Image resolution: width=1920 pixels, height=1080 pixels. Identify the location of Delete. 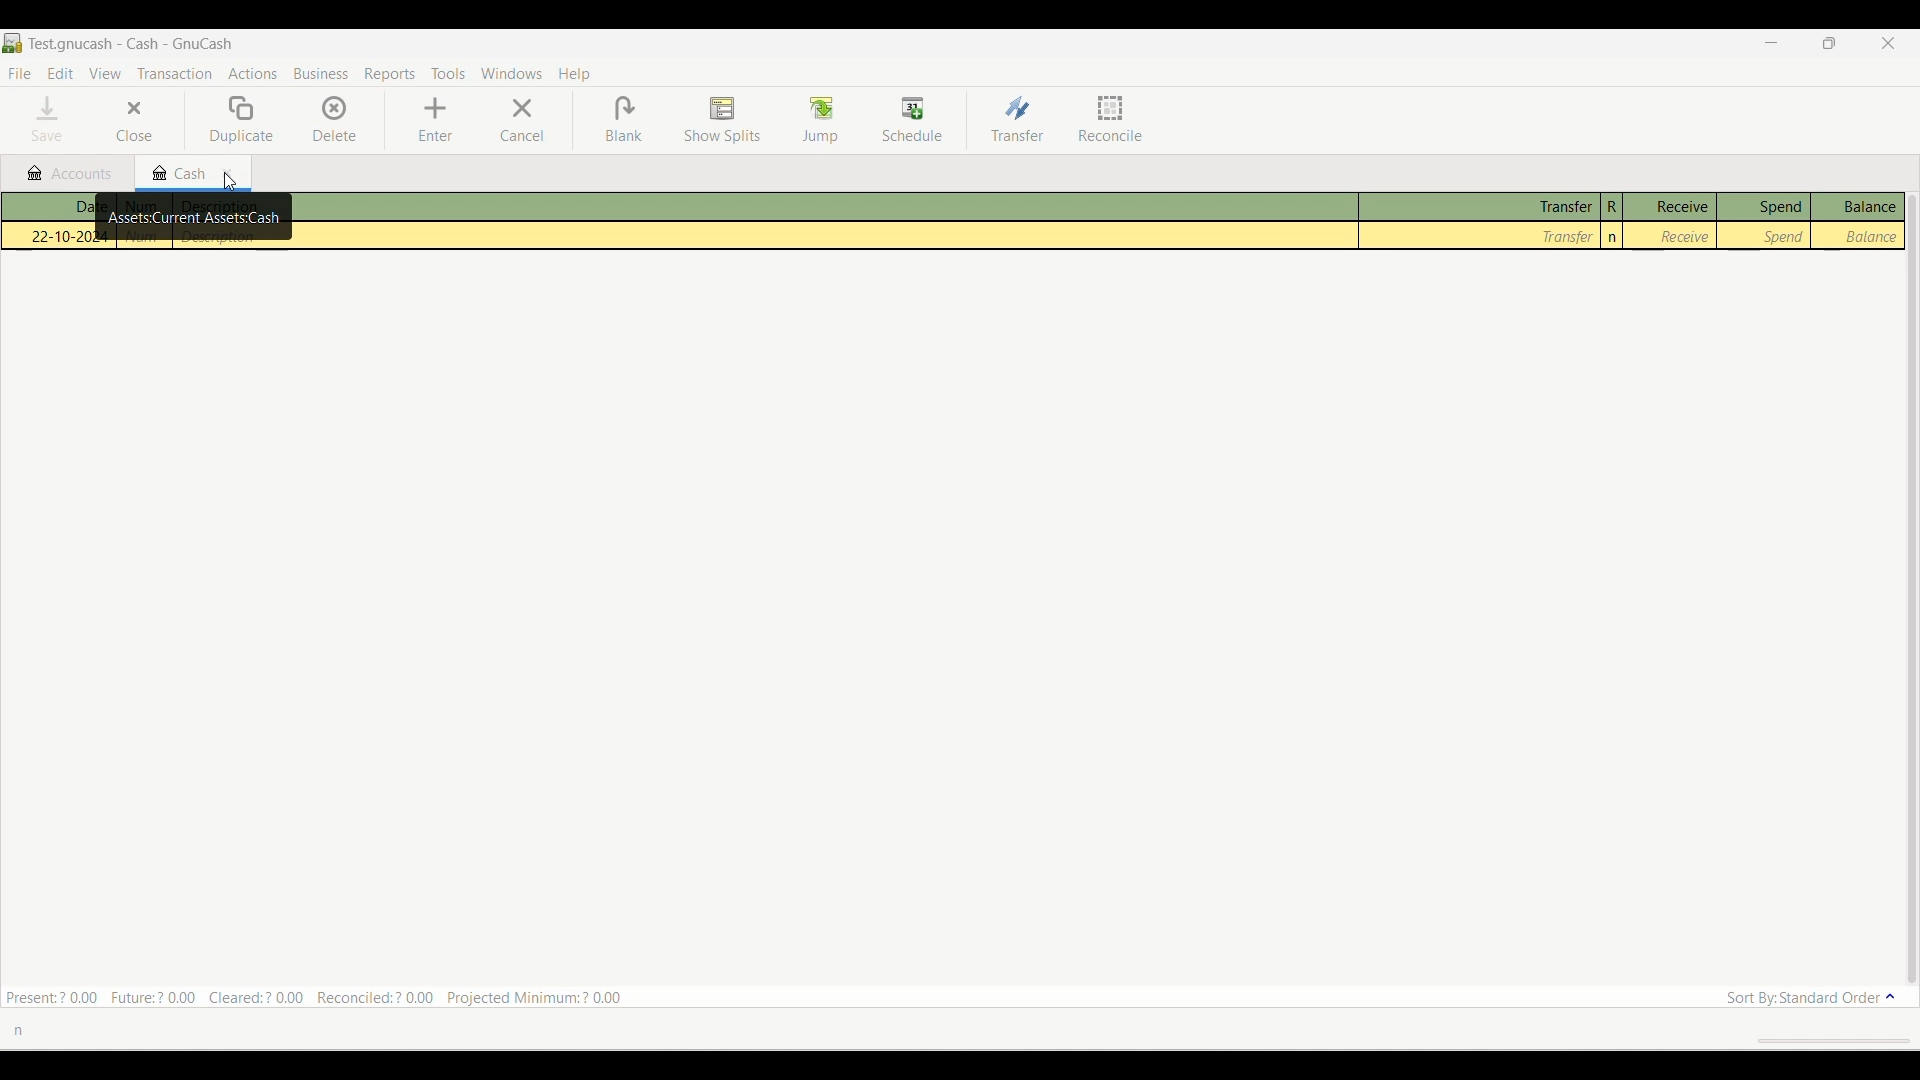
(335, 119).